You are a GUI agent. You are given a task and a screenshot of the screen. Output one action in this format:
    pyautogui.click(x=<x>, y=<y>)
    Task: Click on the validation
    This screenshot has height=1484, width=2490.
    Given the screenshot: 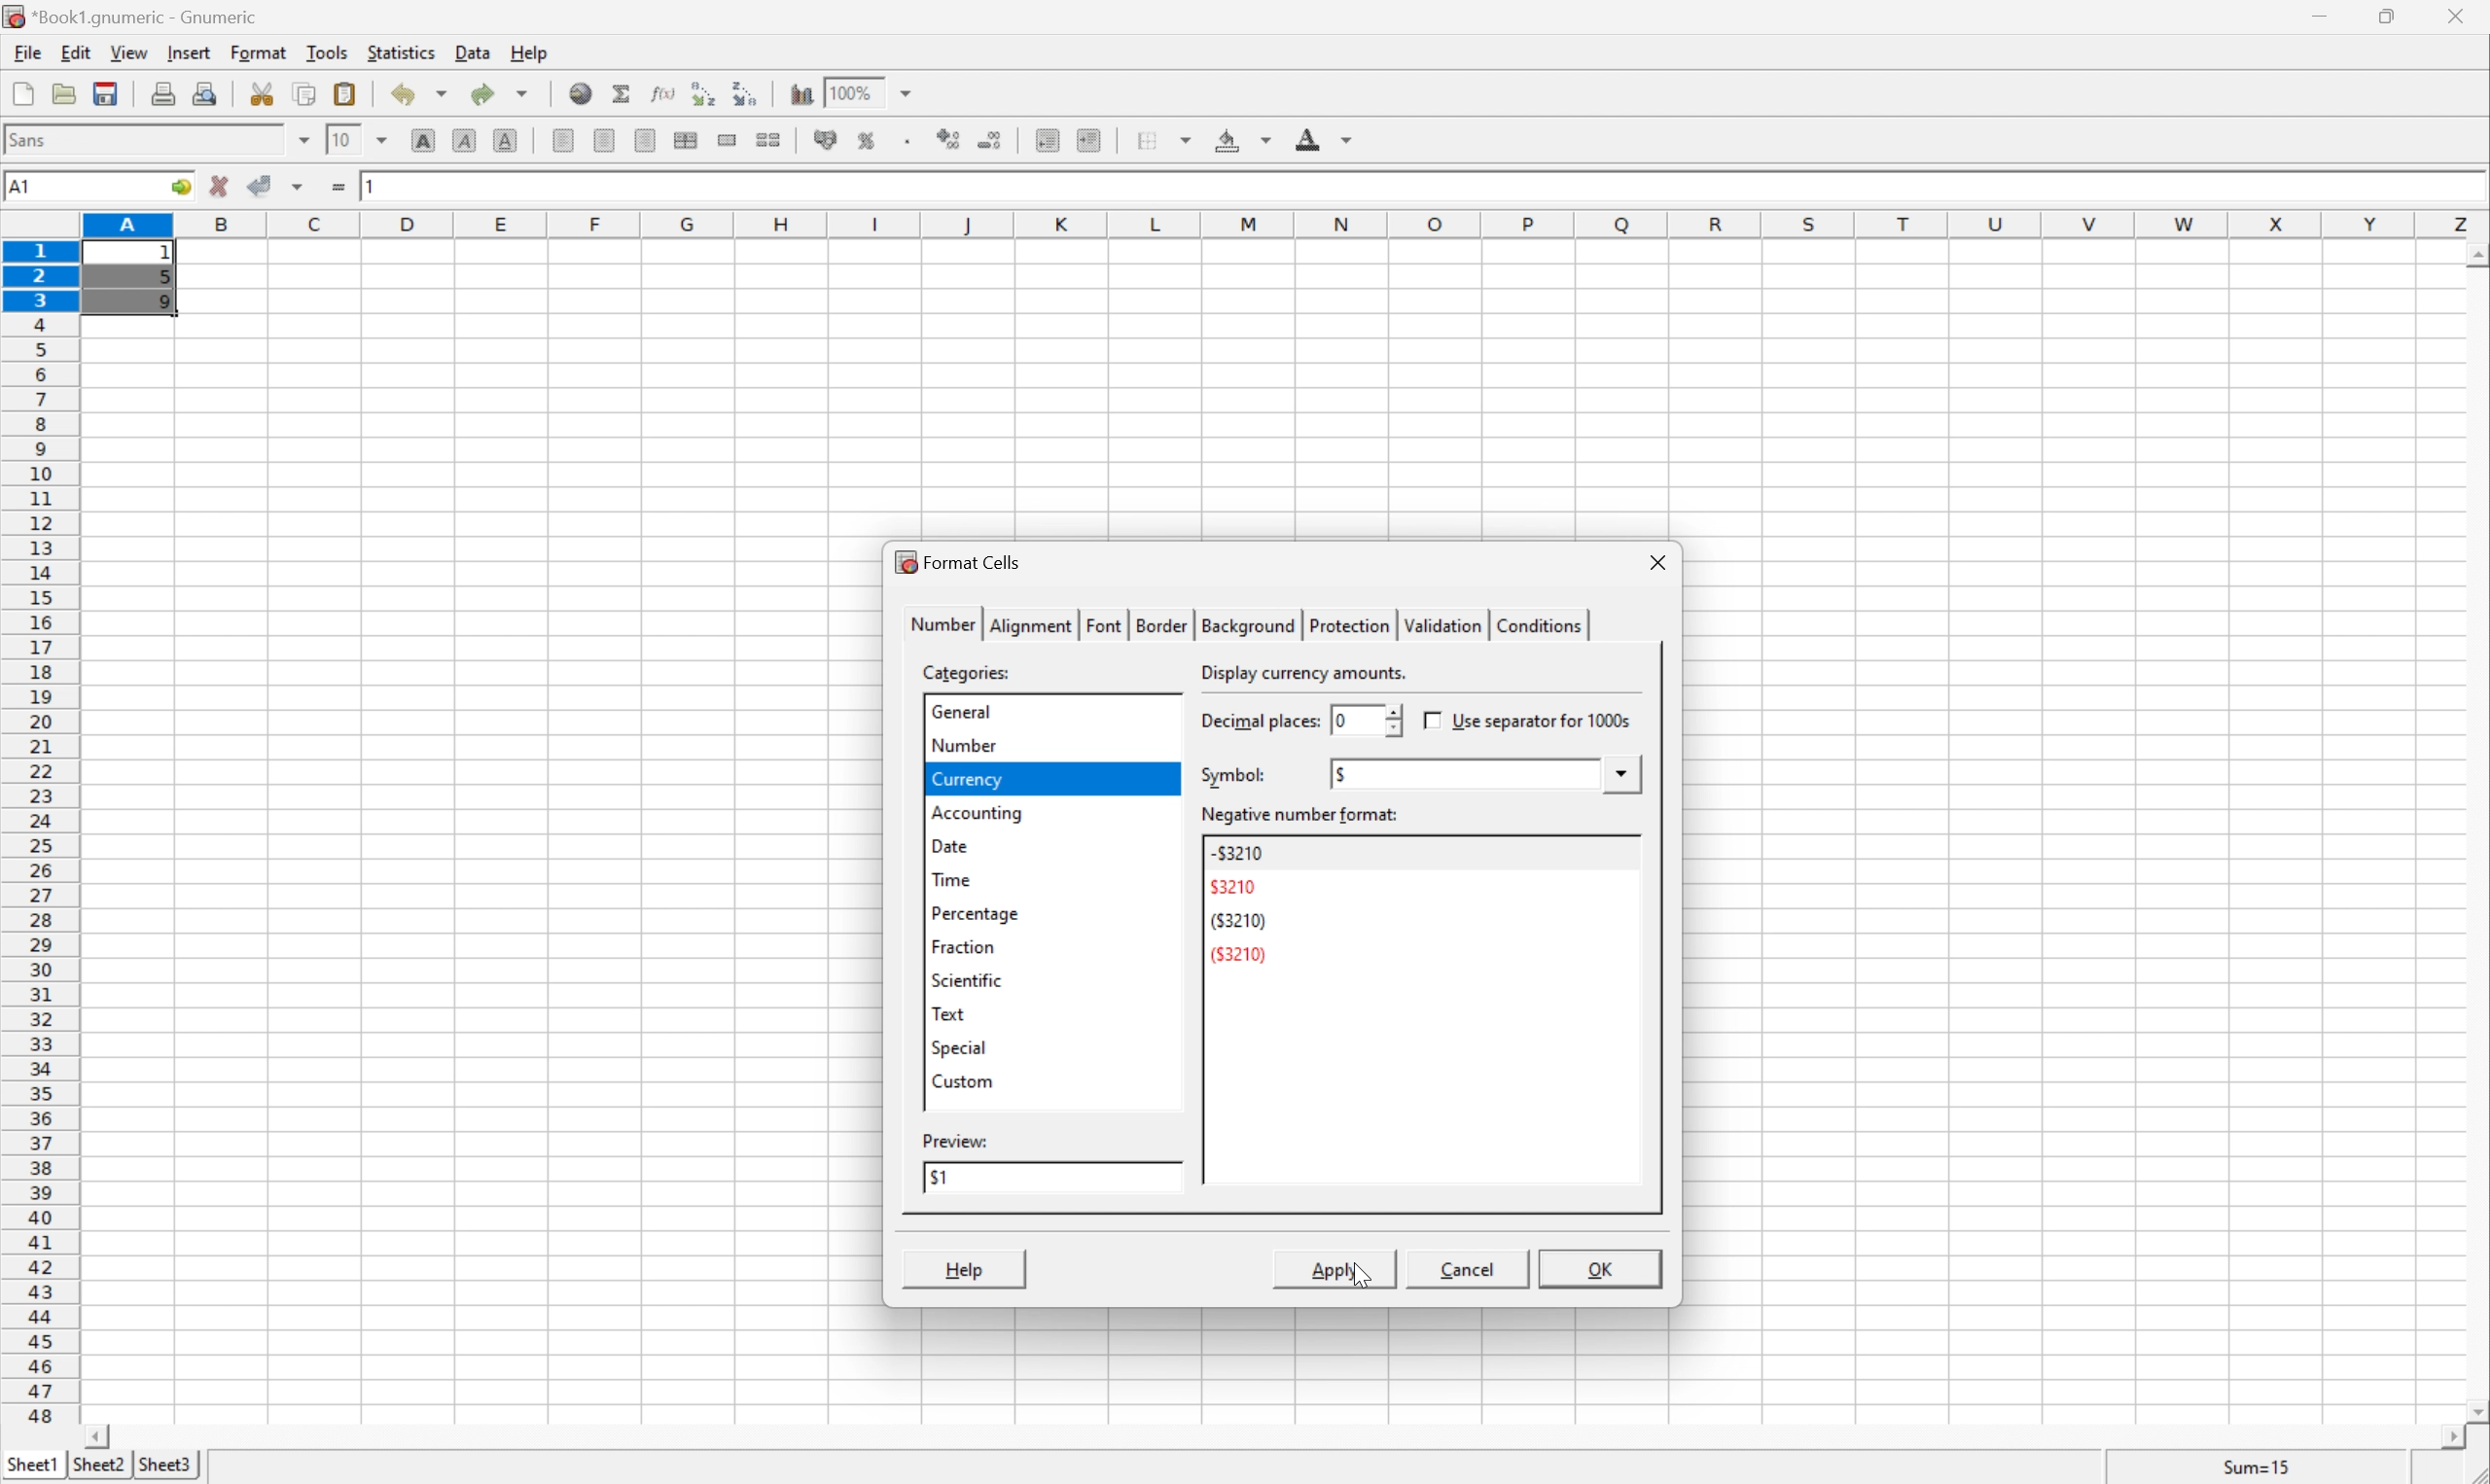 What is the action you would take?
    pyautogui.click(x=1440, y=625)
    